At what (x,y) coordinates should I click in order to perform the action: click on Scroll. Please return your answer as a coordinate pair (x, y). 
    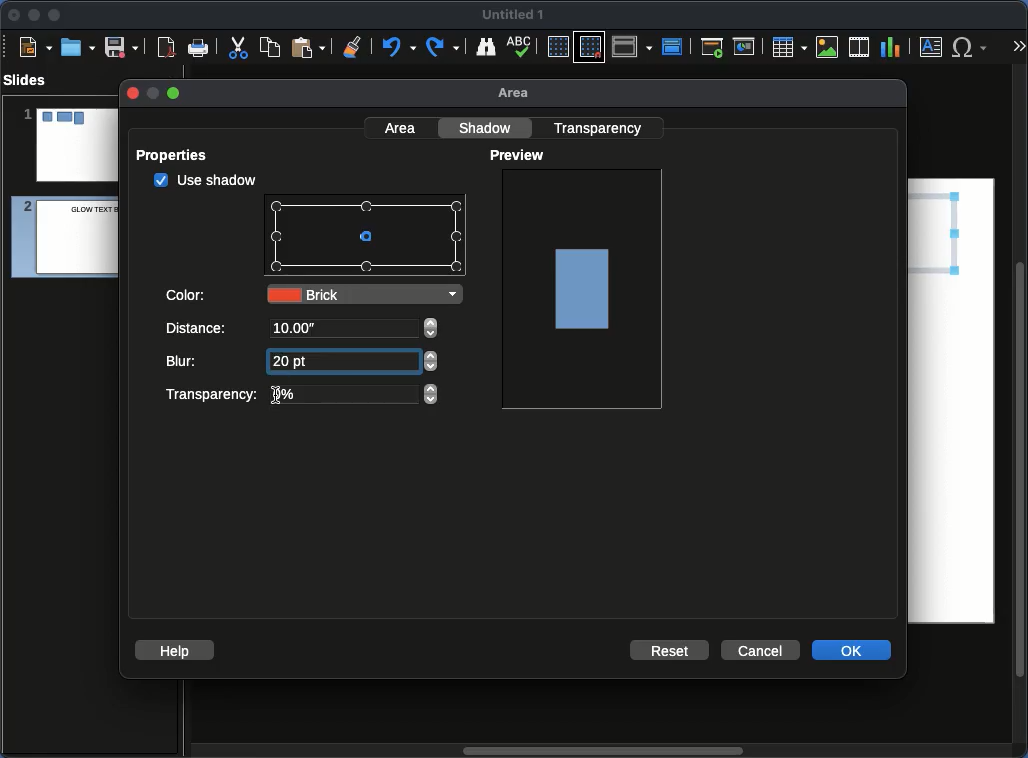
    Looking at the image, I should click on (599, 752).